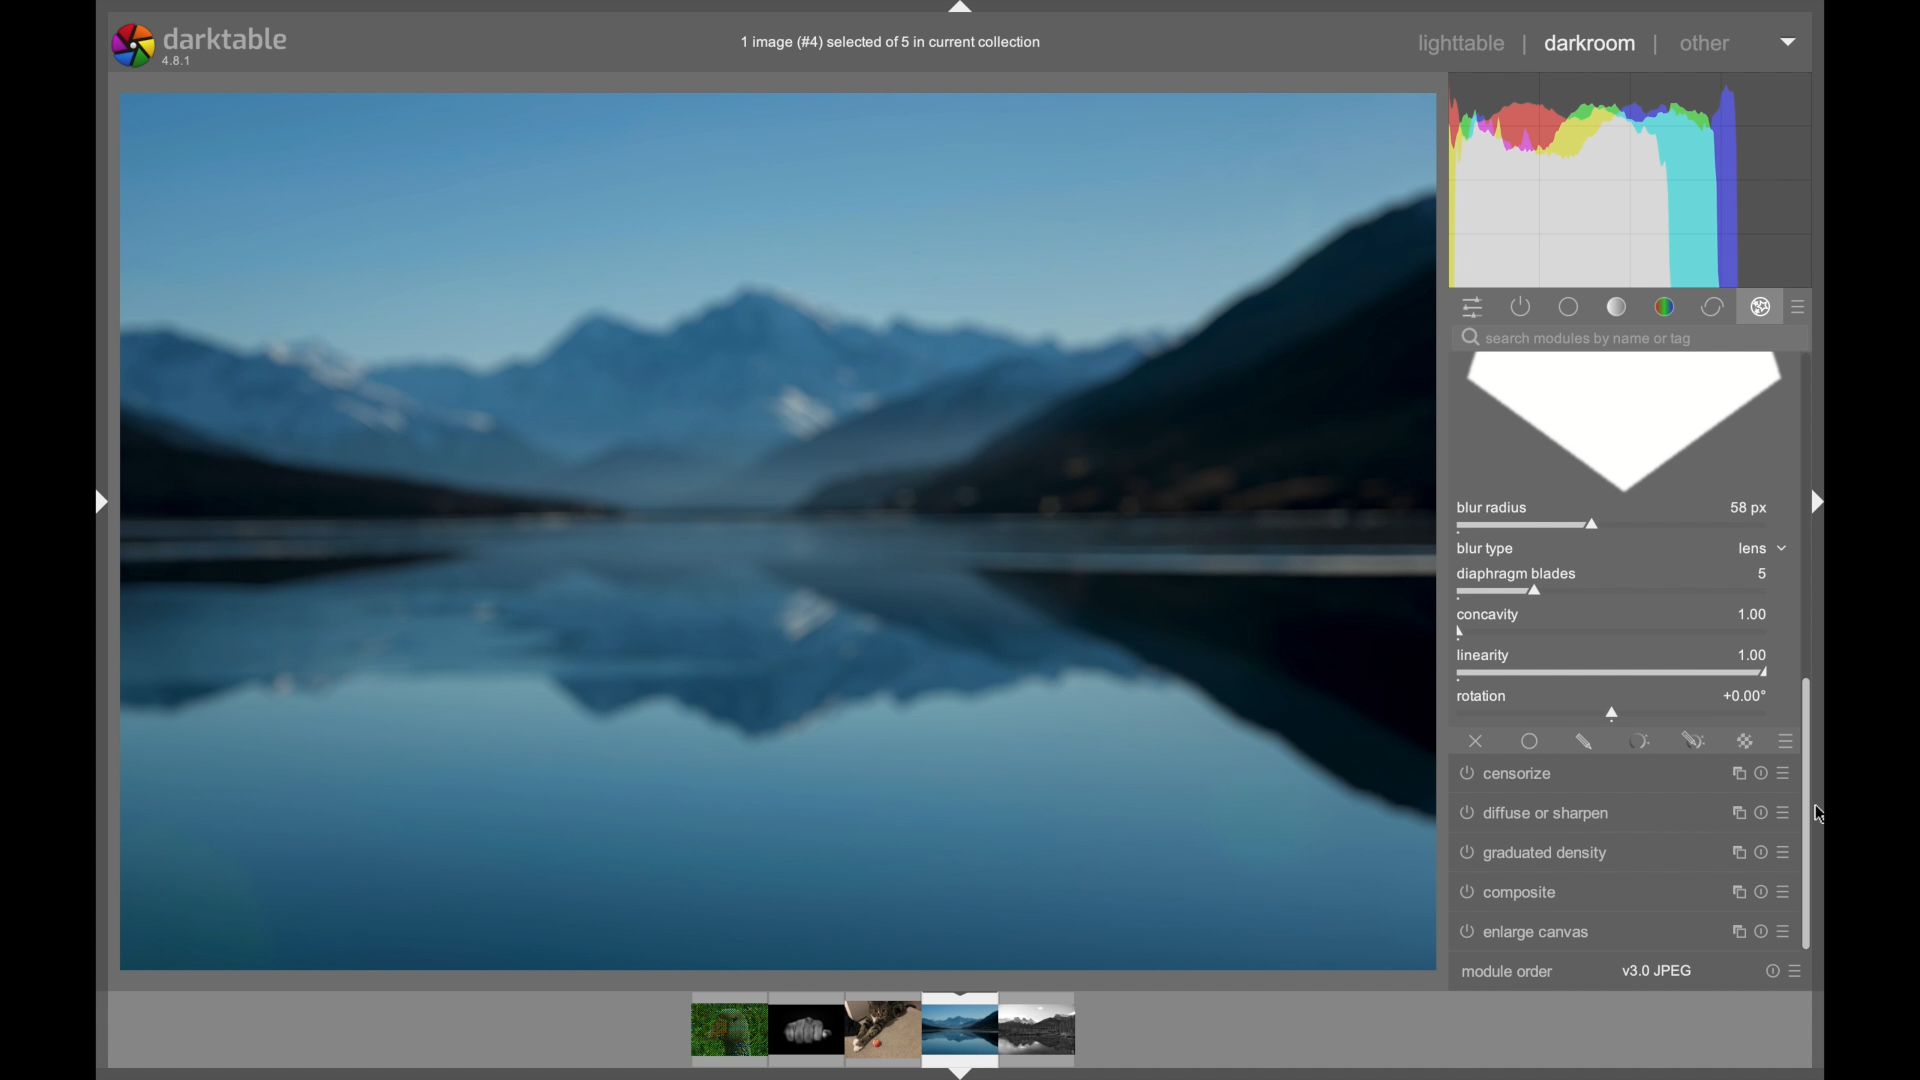  Describe the element at coordinates (1756, 848) in the screenshot. I see `Help` at that location.